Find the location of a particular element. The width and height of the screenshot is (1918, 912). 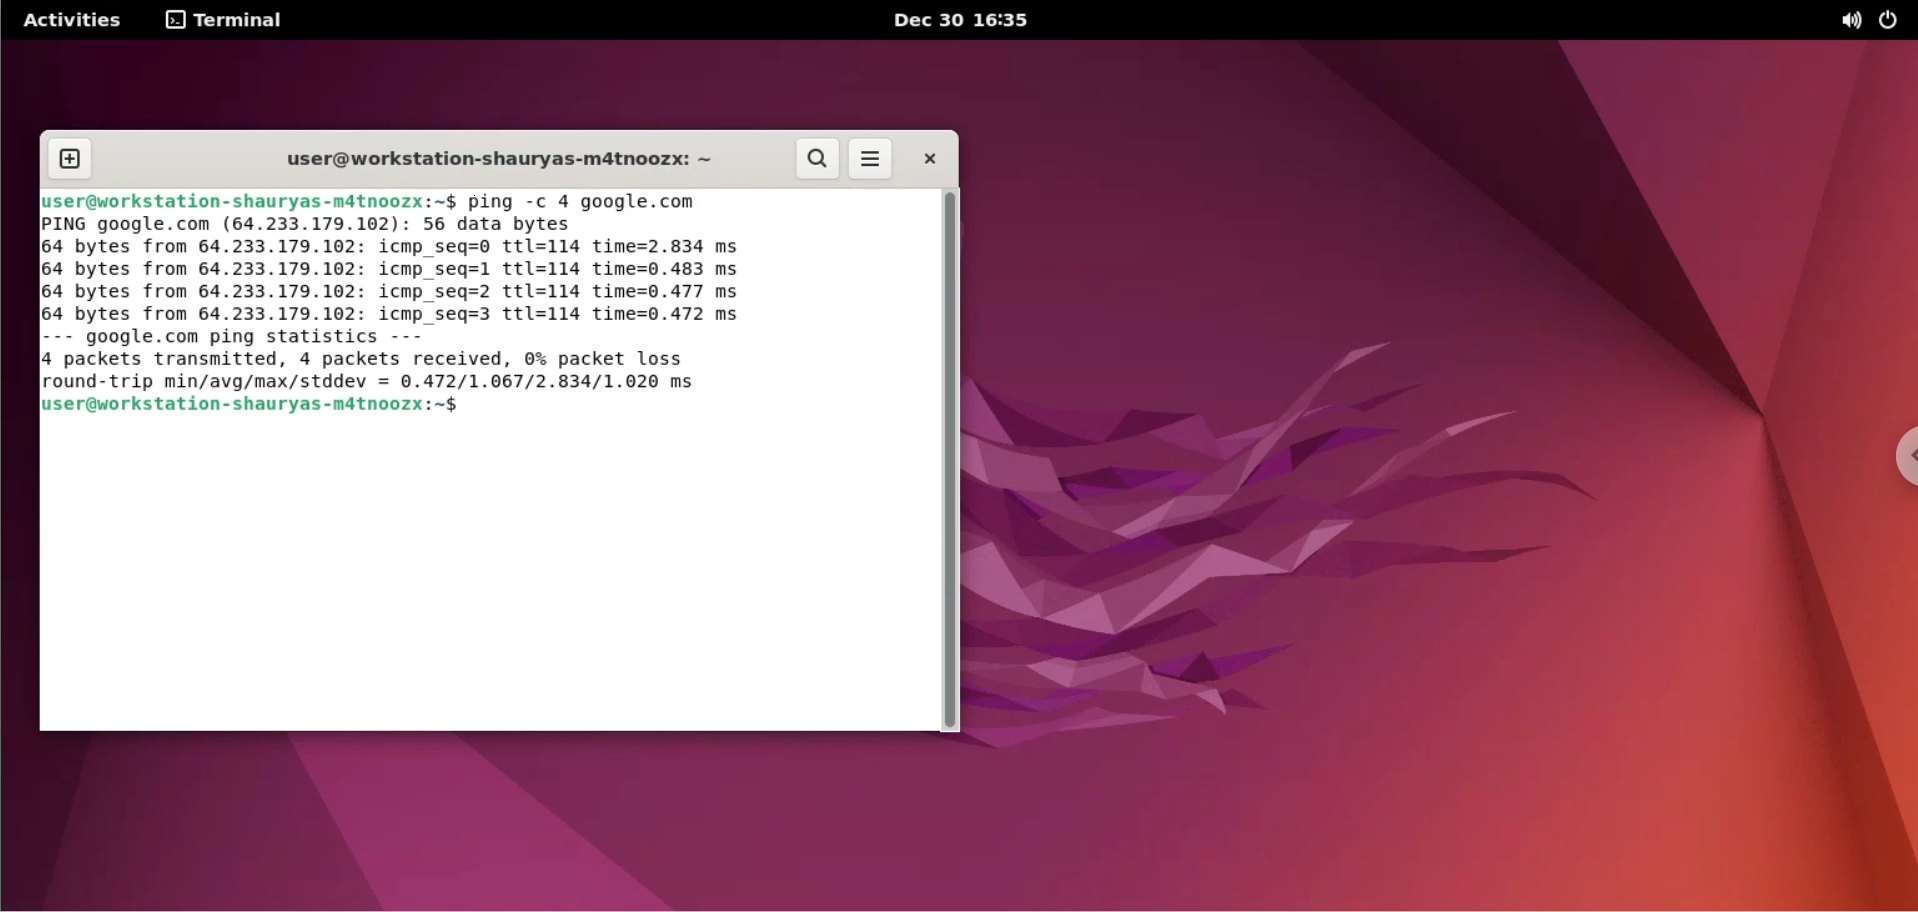

FANG google.com (049.235.179.102): O50 data Dytes

64 bytes from 64.233.179.102: icmp seq=6 ttl=114 time=2.834 ms

64 bytes from 64.233.179.102: icmp_seq=1 ttl=114 time=60.483 ms

64 bytes from 64.233.179.102: icmp seq=2 ttl=114 time=0.477 ms

64 bytes from 64.233.179.102: icmp_seq=3 ttl=114 time=6.472 ms

--- google.com ping statistics ---

4 packets transmitted, 4 packets received, 0% packet loss
round-trip min/ava/max/stddev = 0.472/1.067/2.834/1.020 ms is located at coordinates (411, 304).